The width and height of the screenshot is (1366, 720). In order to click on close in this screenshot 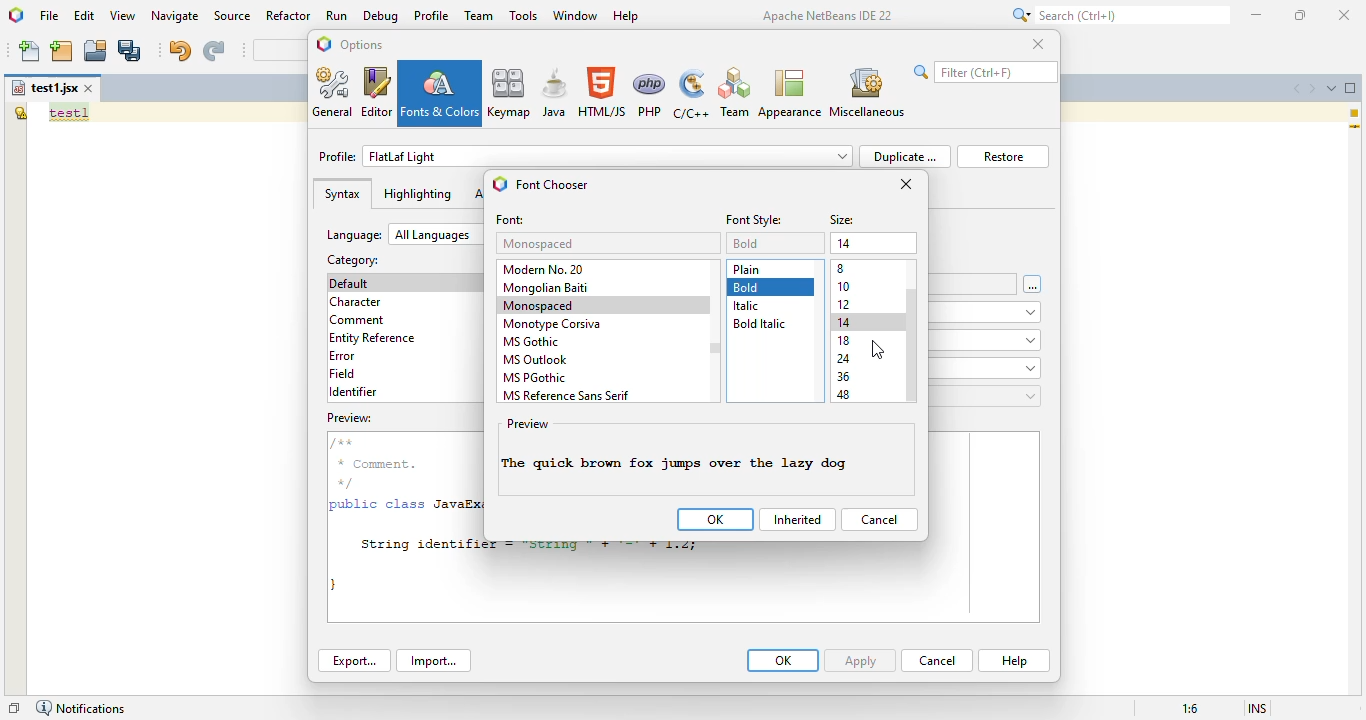, I will do `click(907, 184)`.